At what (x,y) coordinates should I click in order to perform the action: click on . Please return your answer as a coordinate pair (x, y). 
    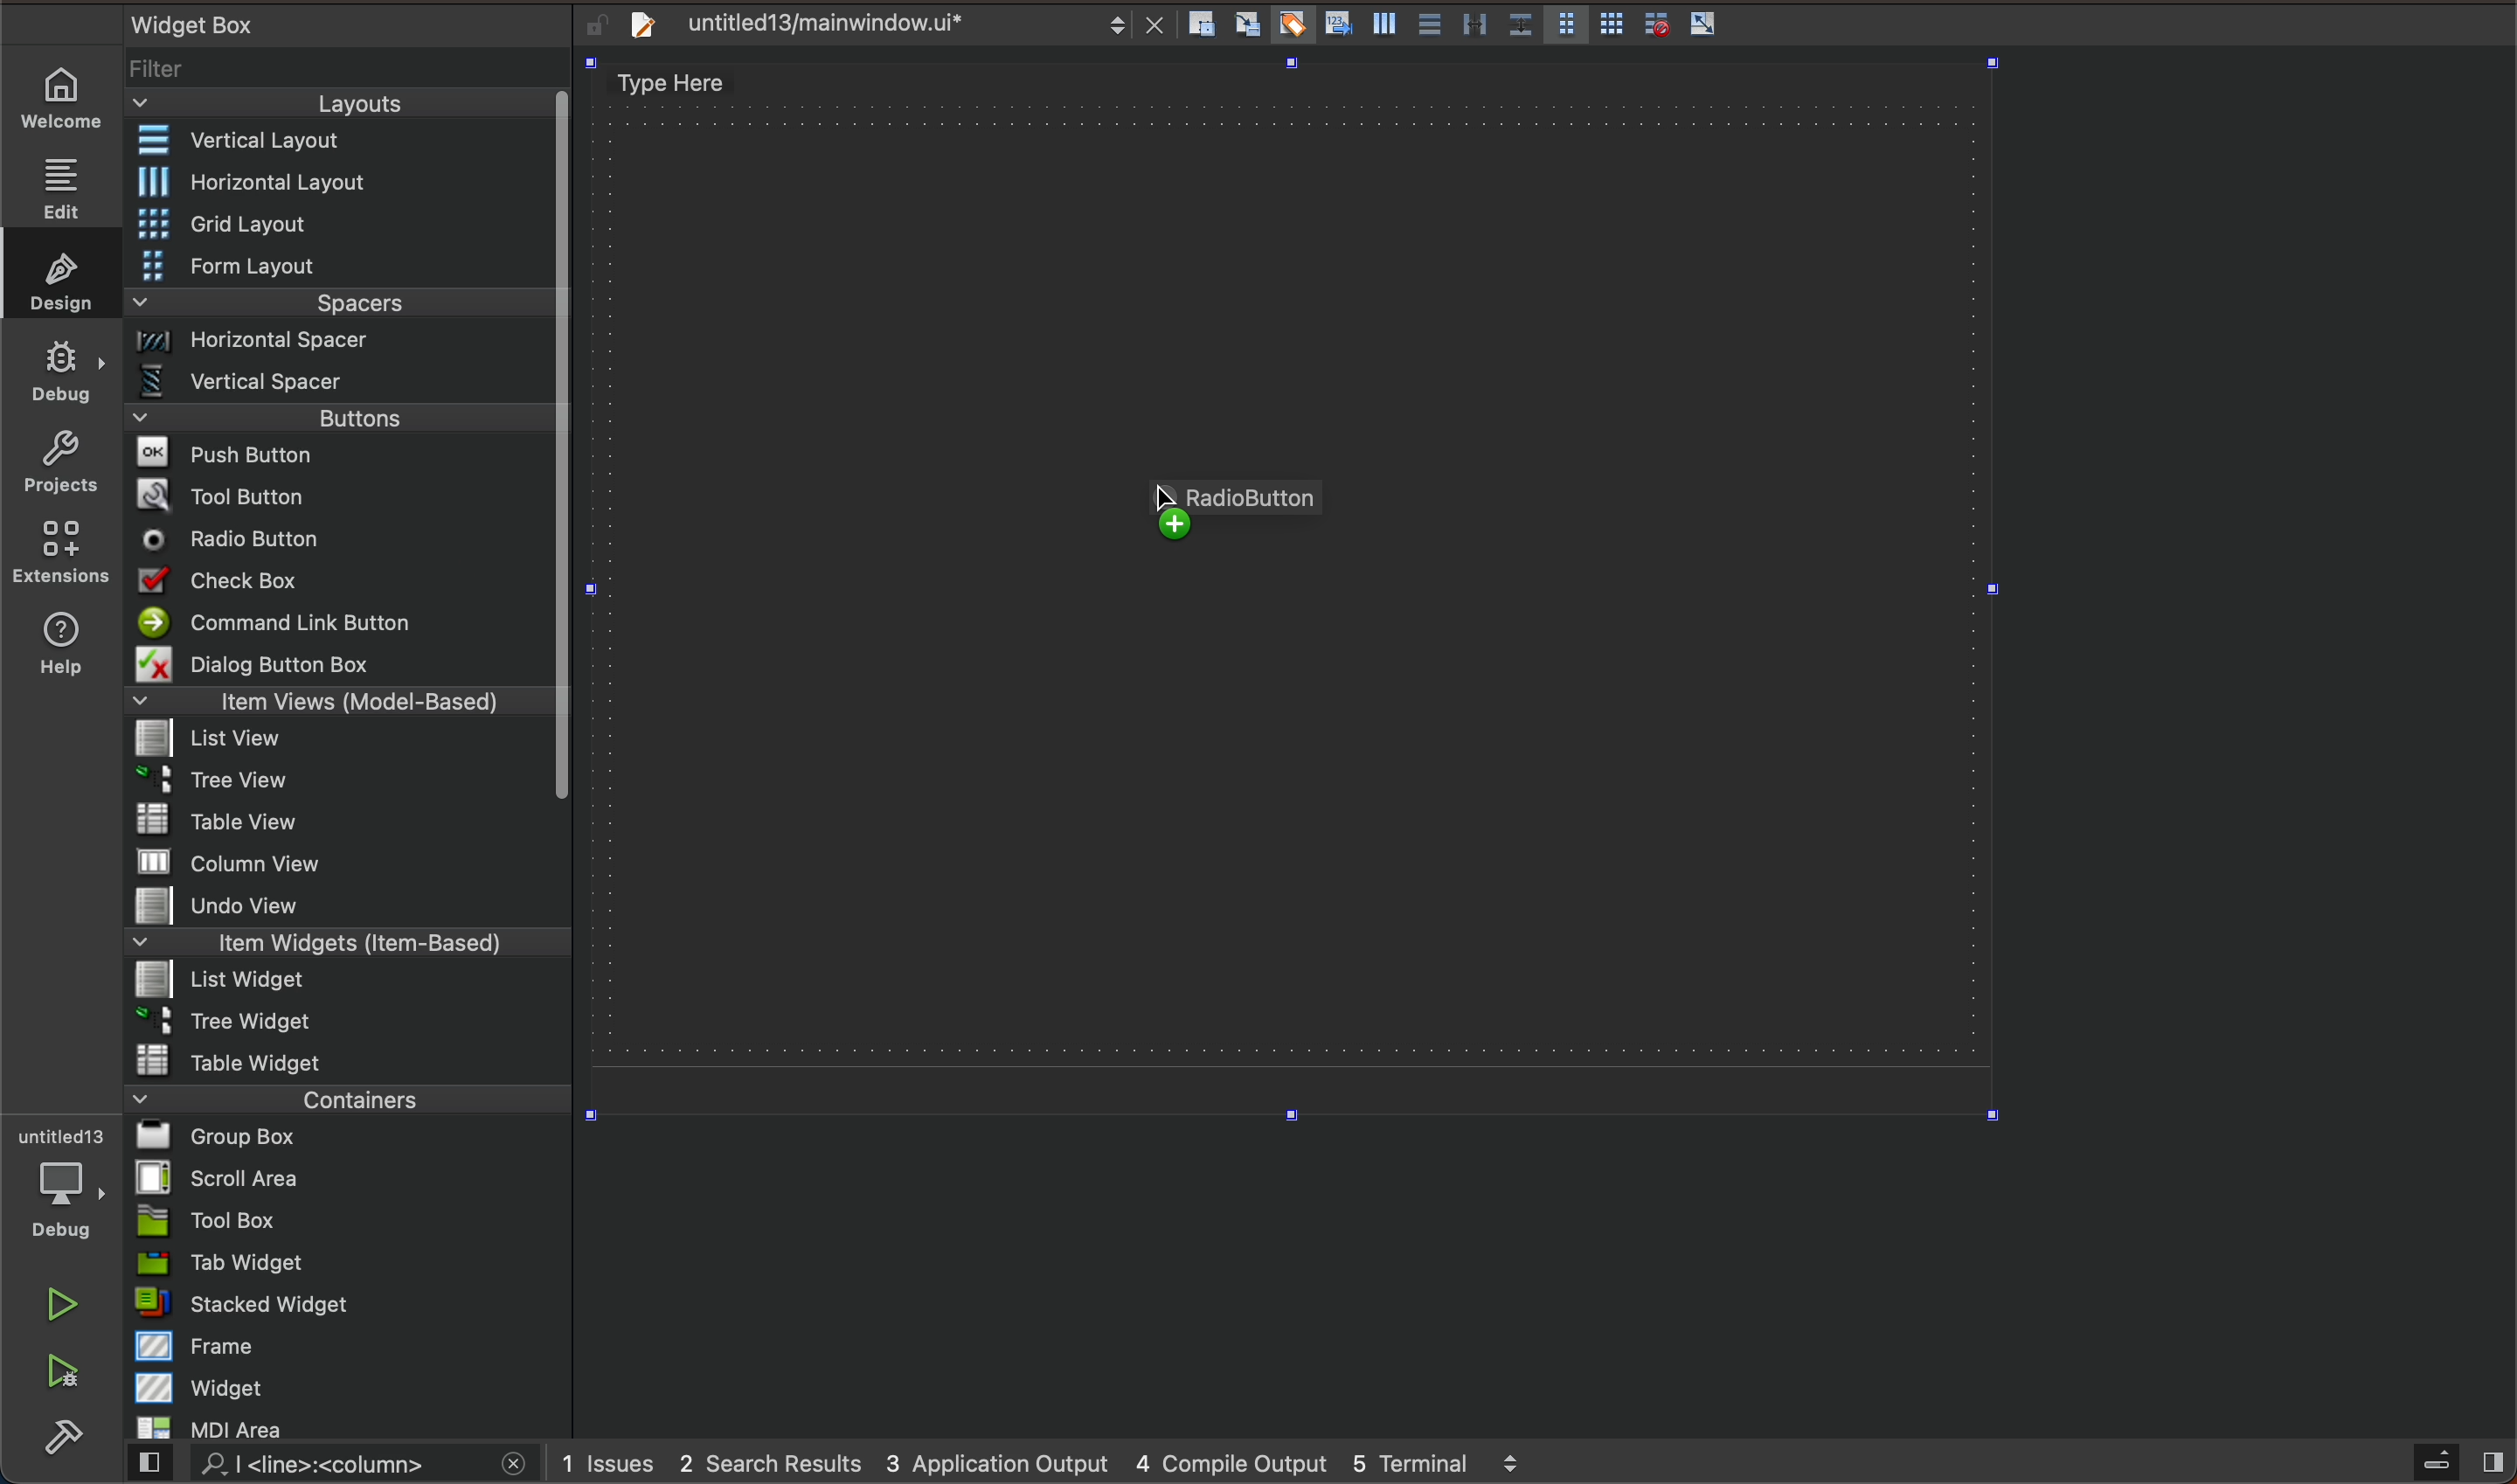
    Looking at the image, I should click on (343, 226).